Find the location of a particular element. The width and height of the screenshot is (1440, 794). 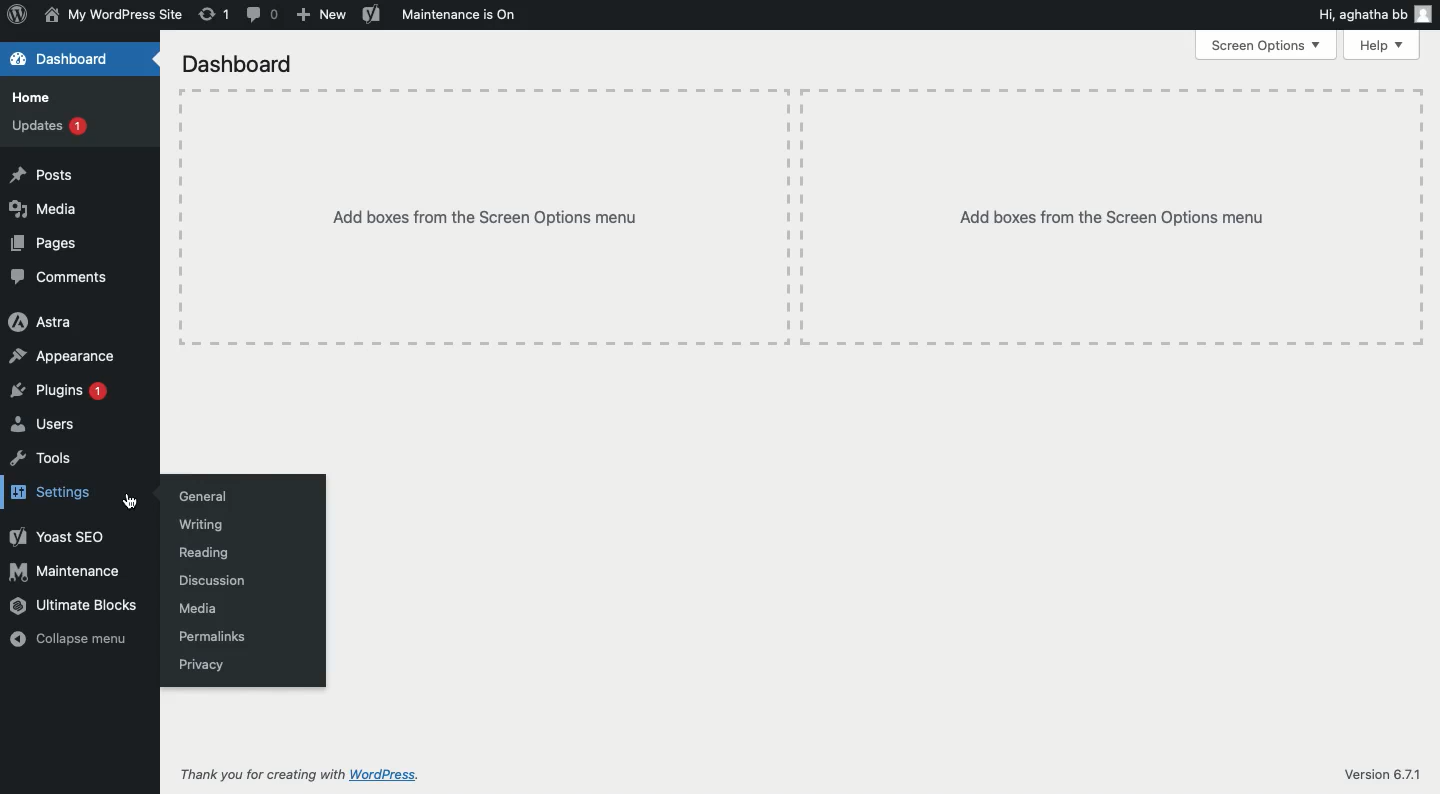

Dashboard is located at coordinates (67, 61).